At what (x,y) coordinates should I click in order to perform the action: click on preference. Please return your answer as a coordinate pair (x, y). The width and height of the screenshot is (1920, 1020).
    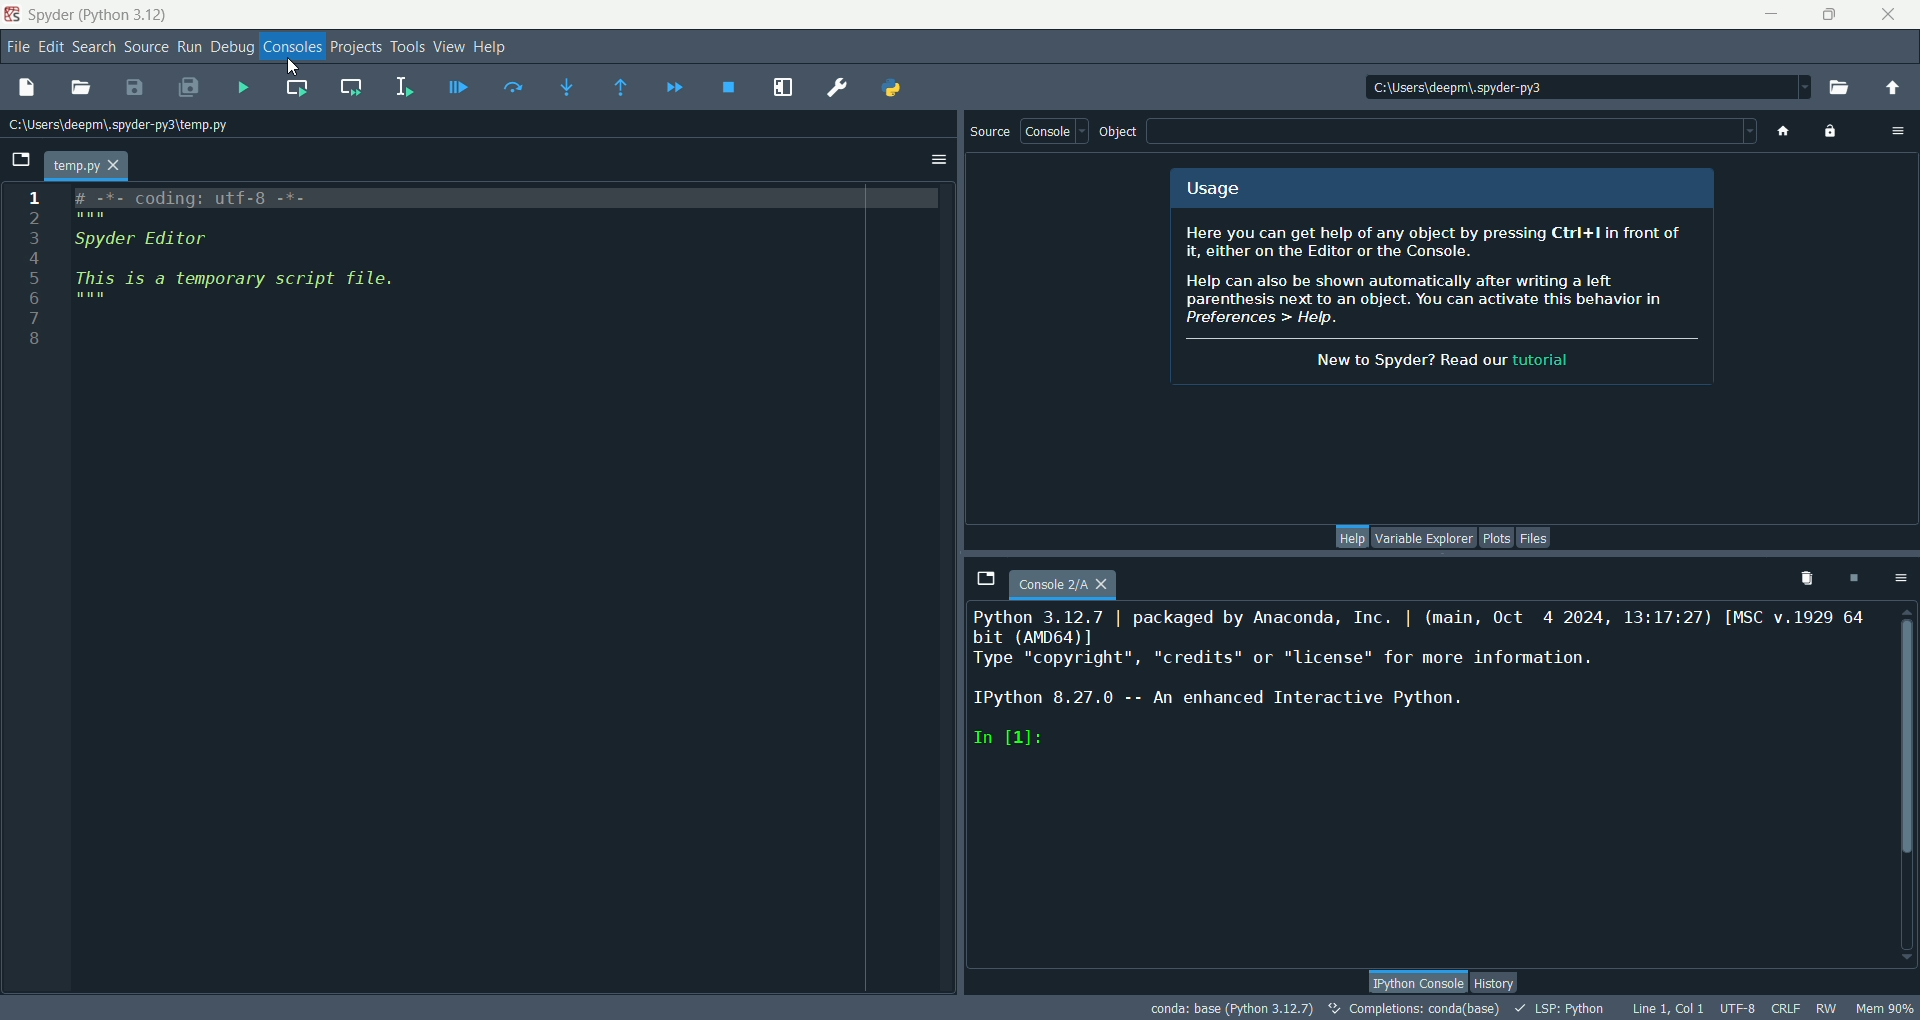
    Looking at the image, I should click on (833, 87).